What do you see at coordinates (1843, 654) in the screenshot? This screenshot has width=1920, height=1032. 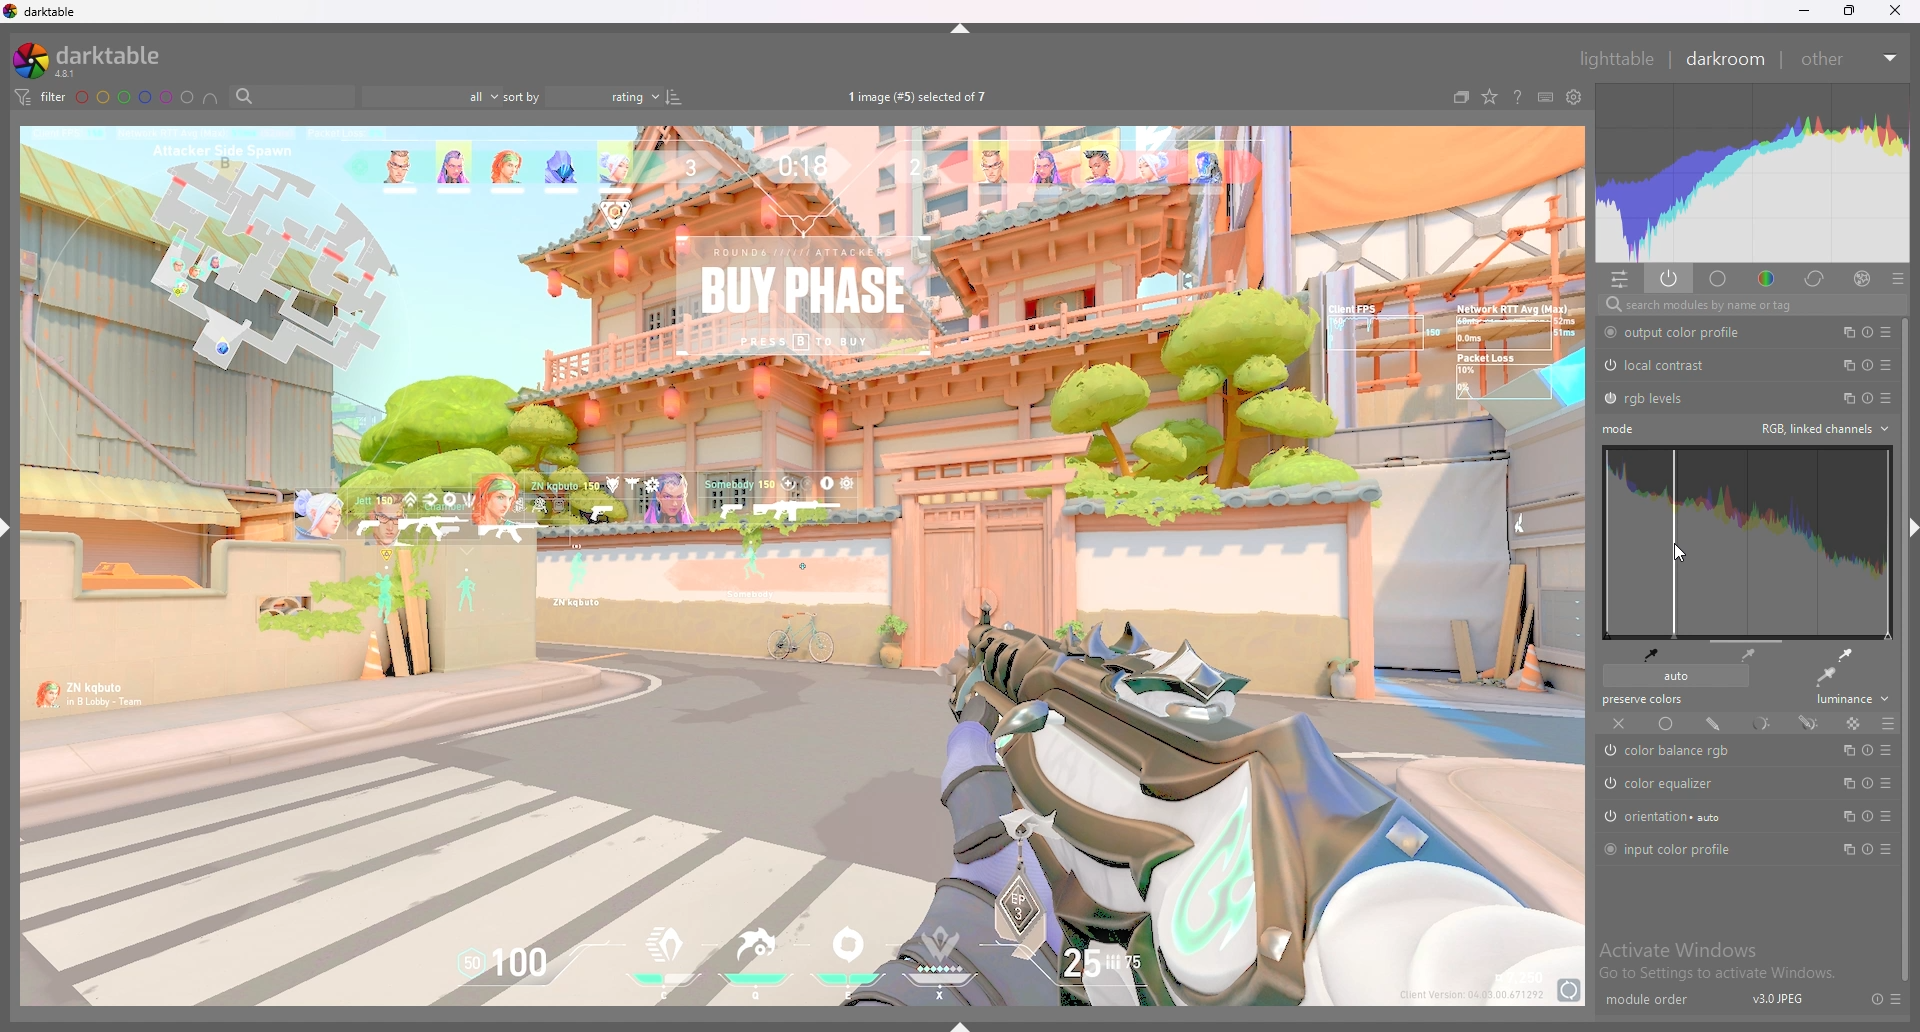 I see `white points` at bounding box center [1843, 654].